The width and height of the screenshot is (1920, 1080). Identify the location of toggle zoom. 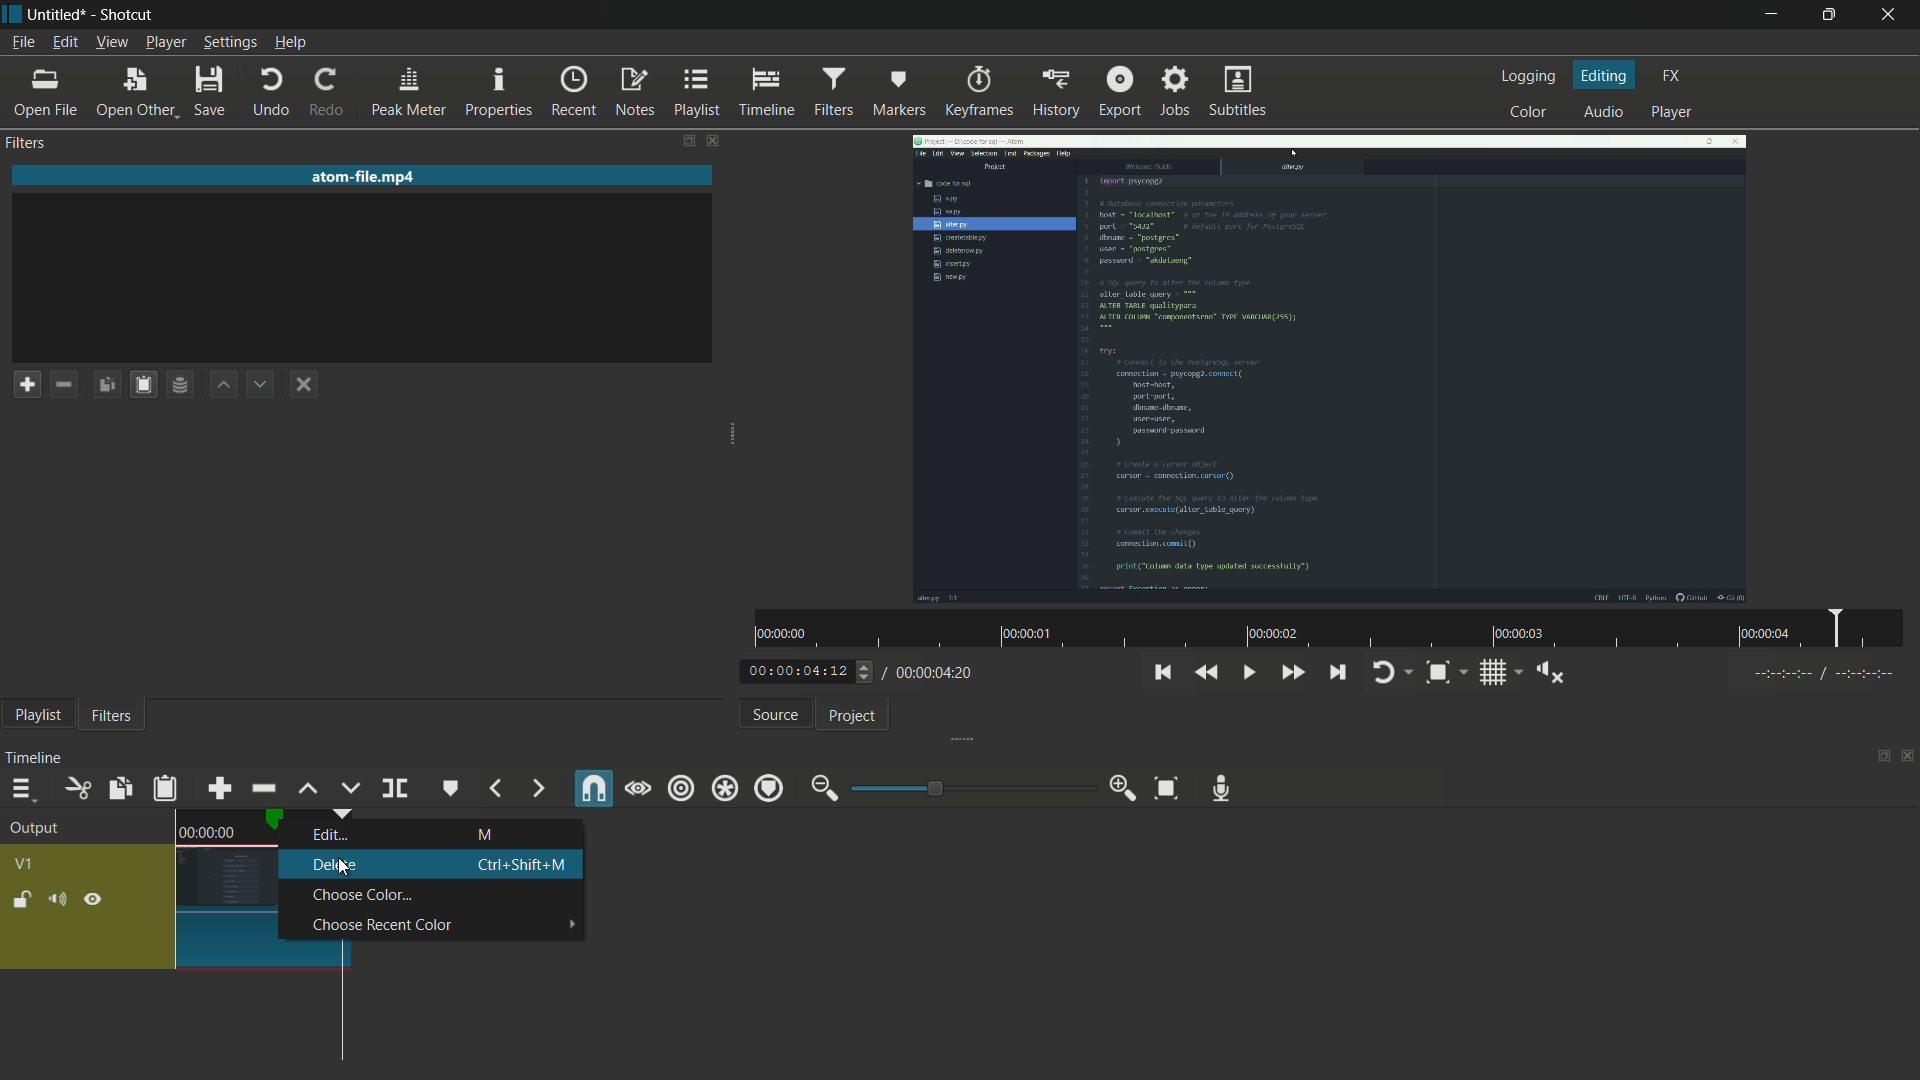
(1439, 672).